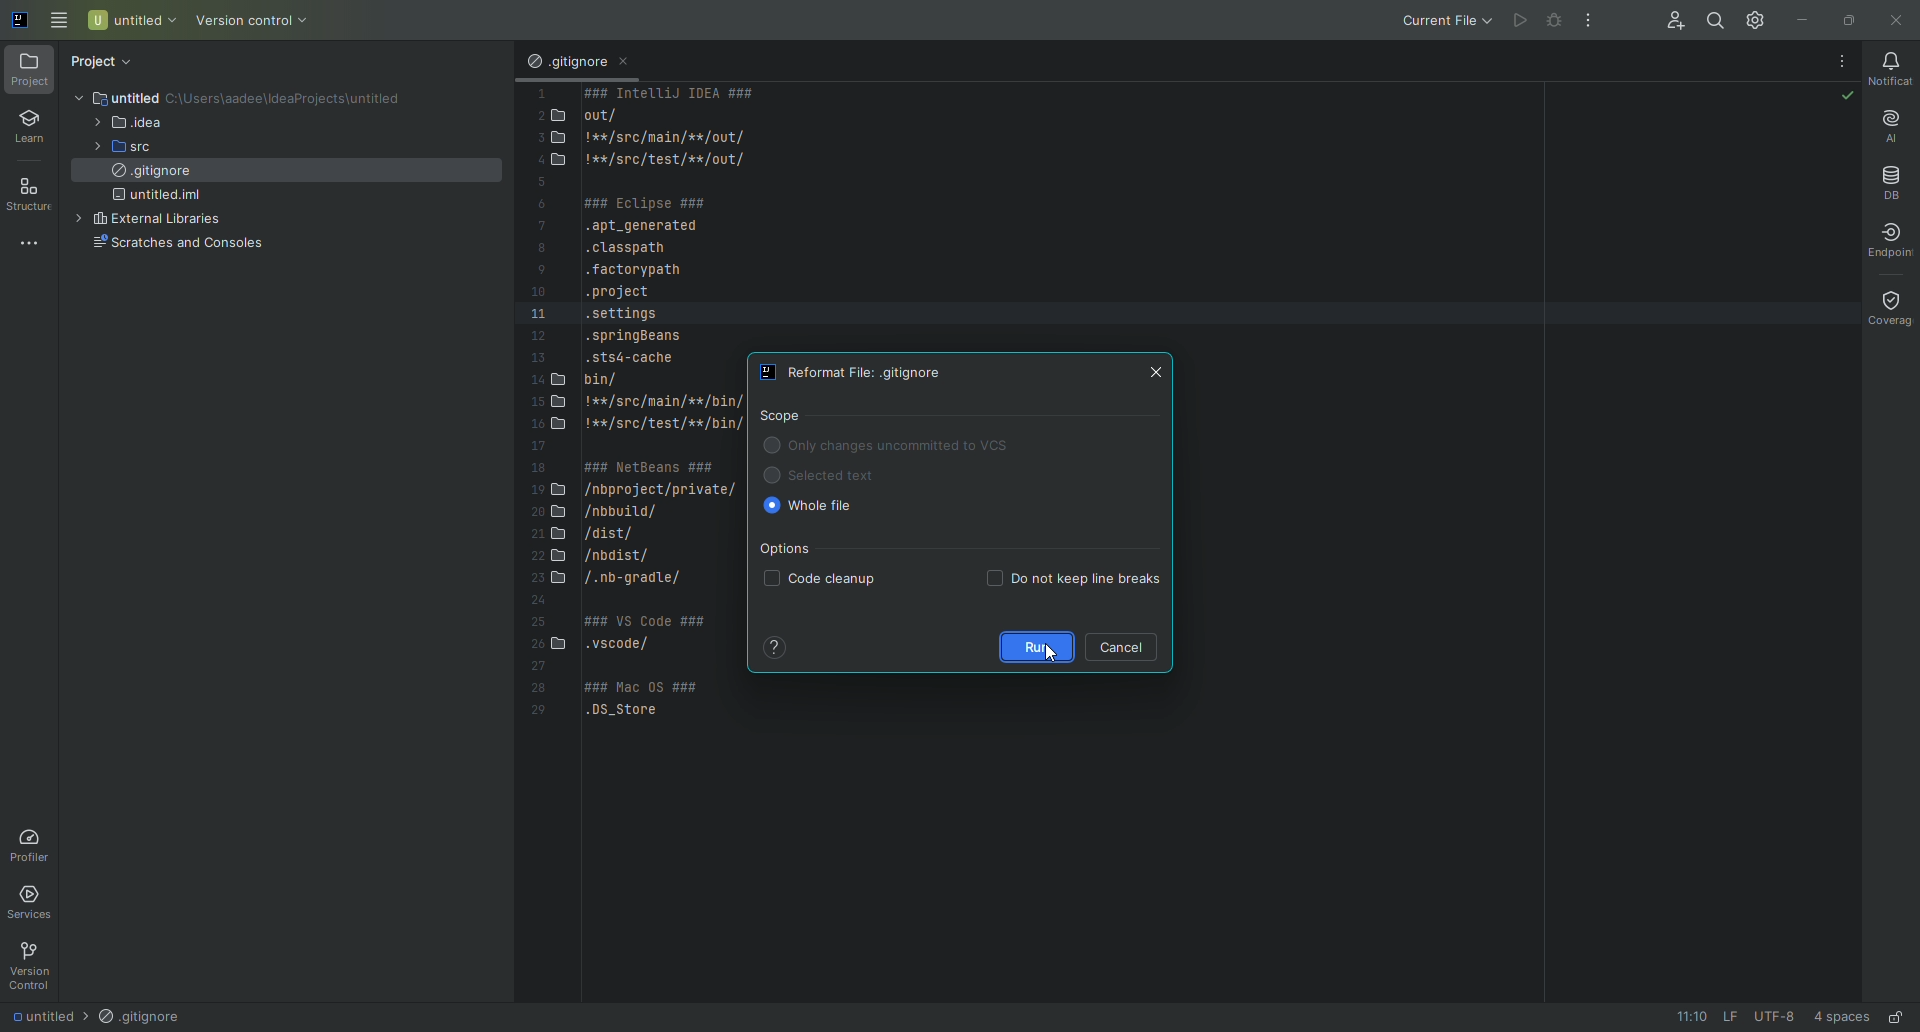 The width and height of the screenshot is (1920, 1032). Describe the element at coordinates (30, 71) in the screenshot. I see `Project` at that location.